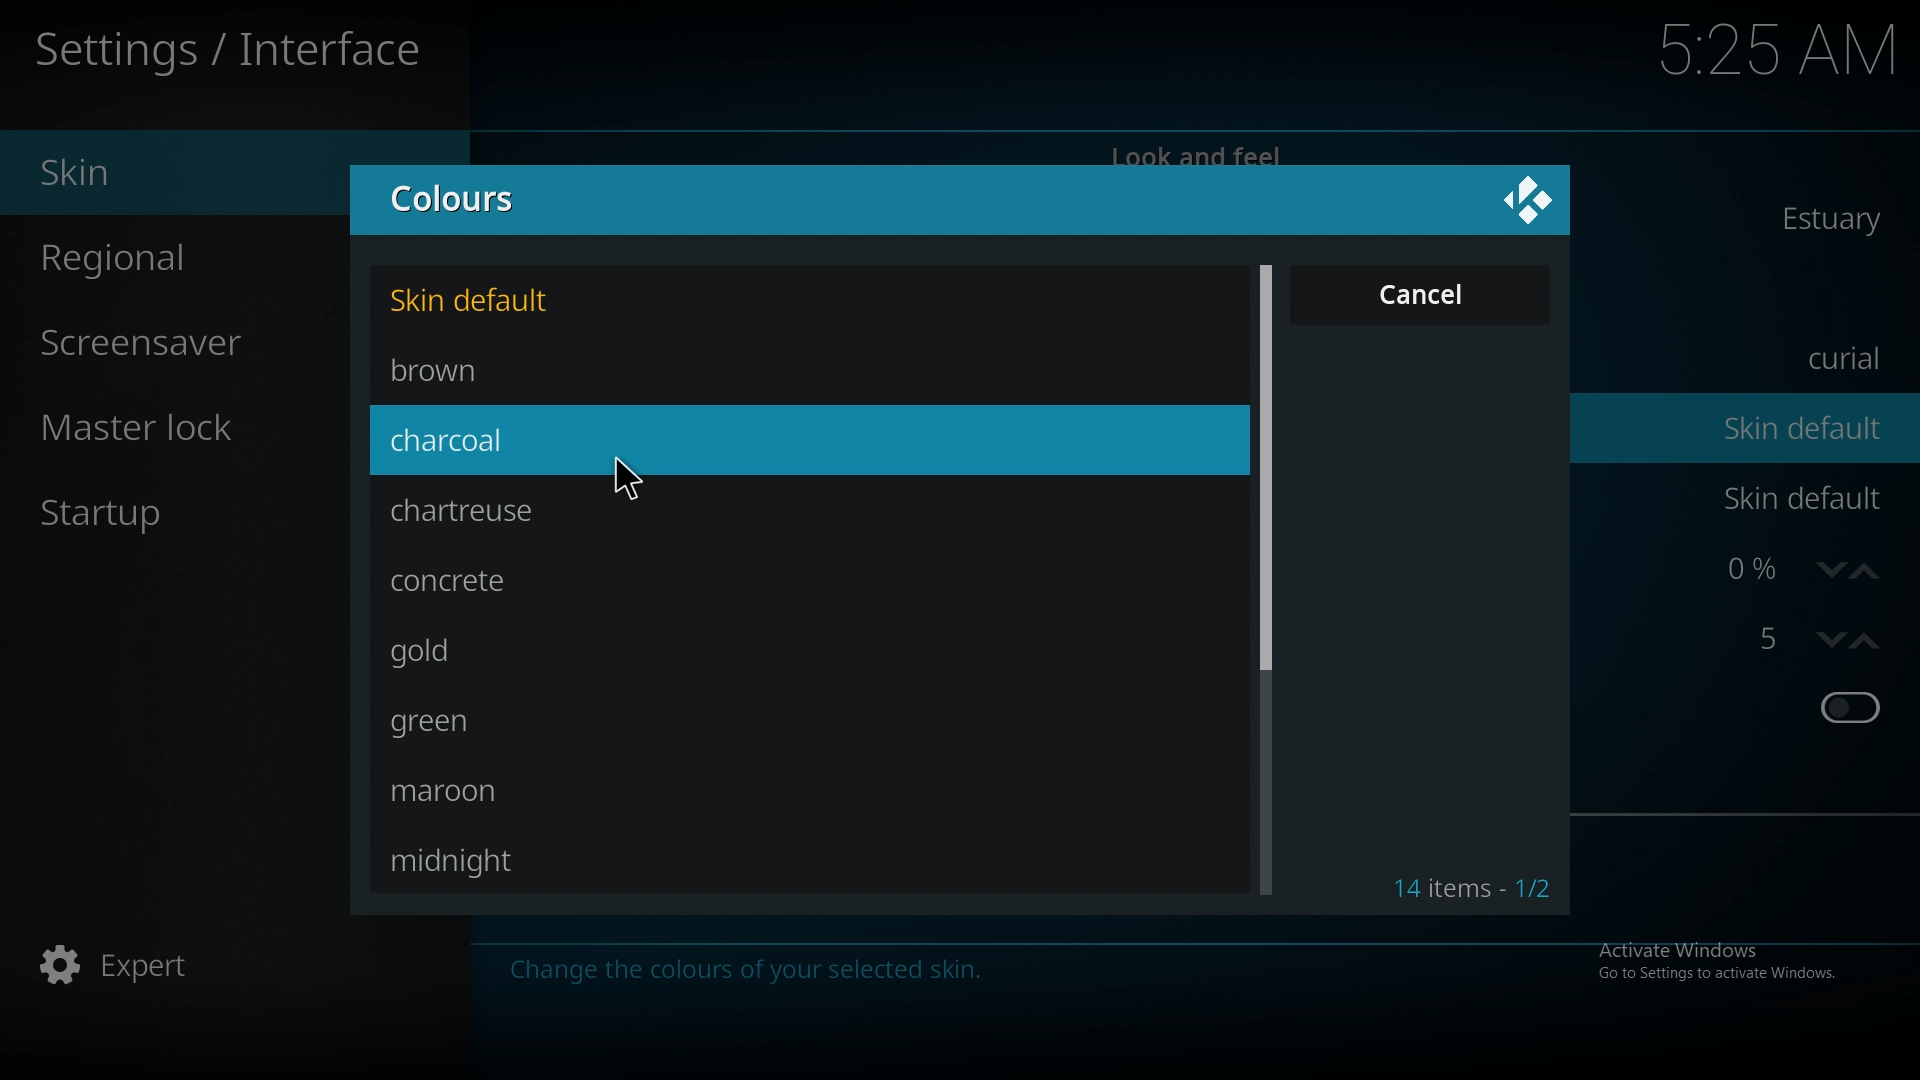 The height and width of the screenshot is (1080, 1920). Describe the element at coordinates (169, 176) in the screenshot. I see `skin` at that location.